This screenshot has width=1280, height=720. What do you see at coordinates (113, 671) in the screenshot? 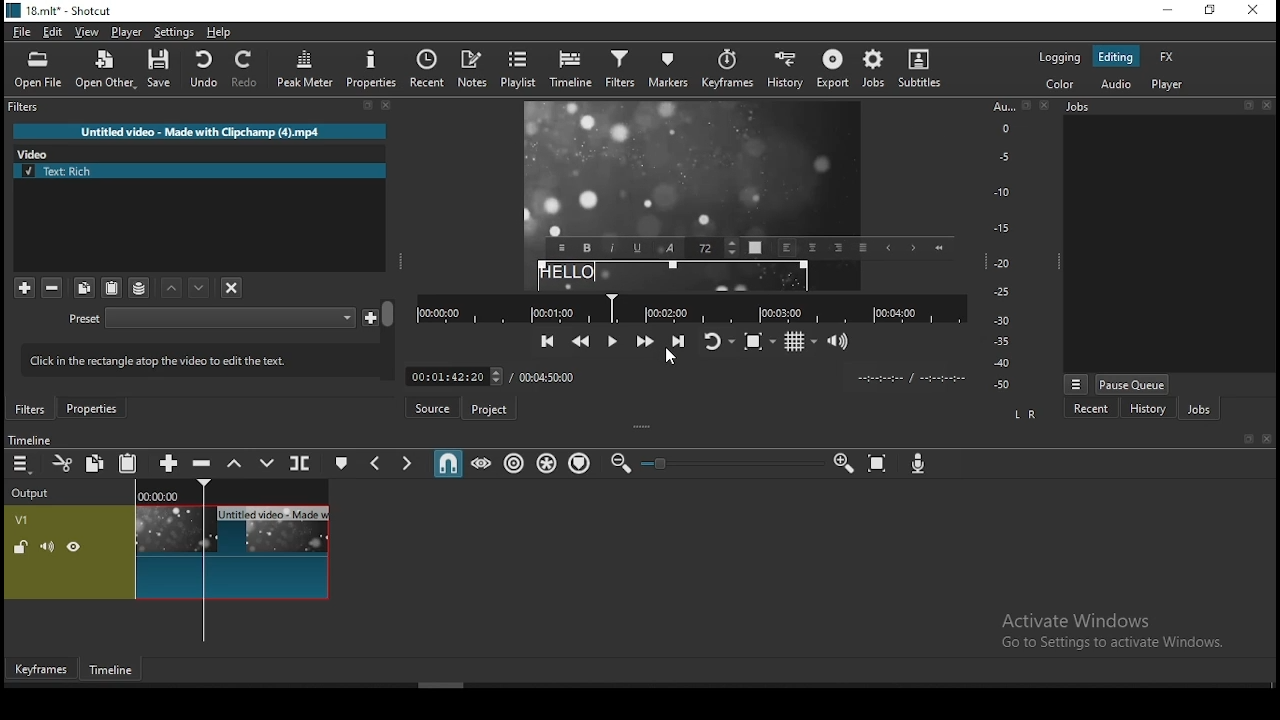
I see `timeline` at bounding box center [113, 671].